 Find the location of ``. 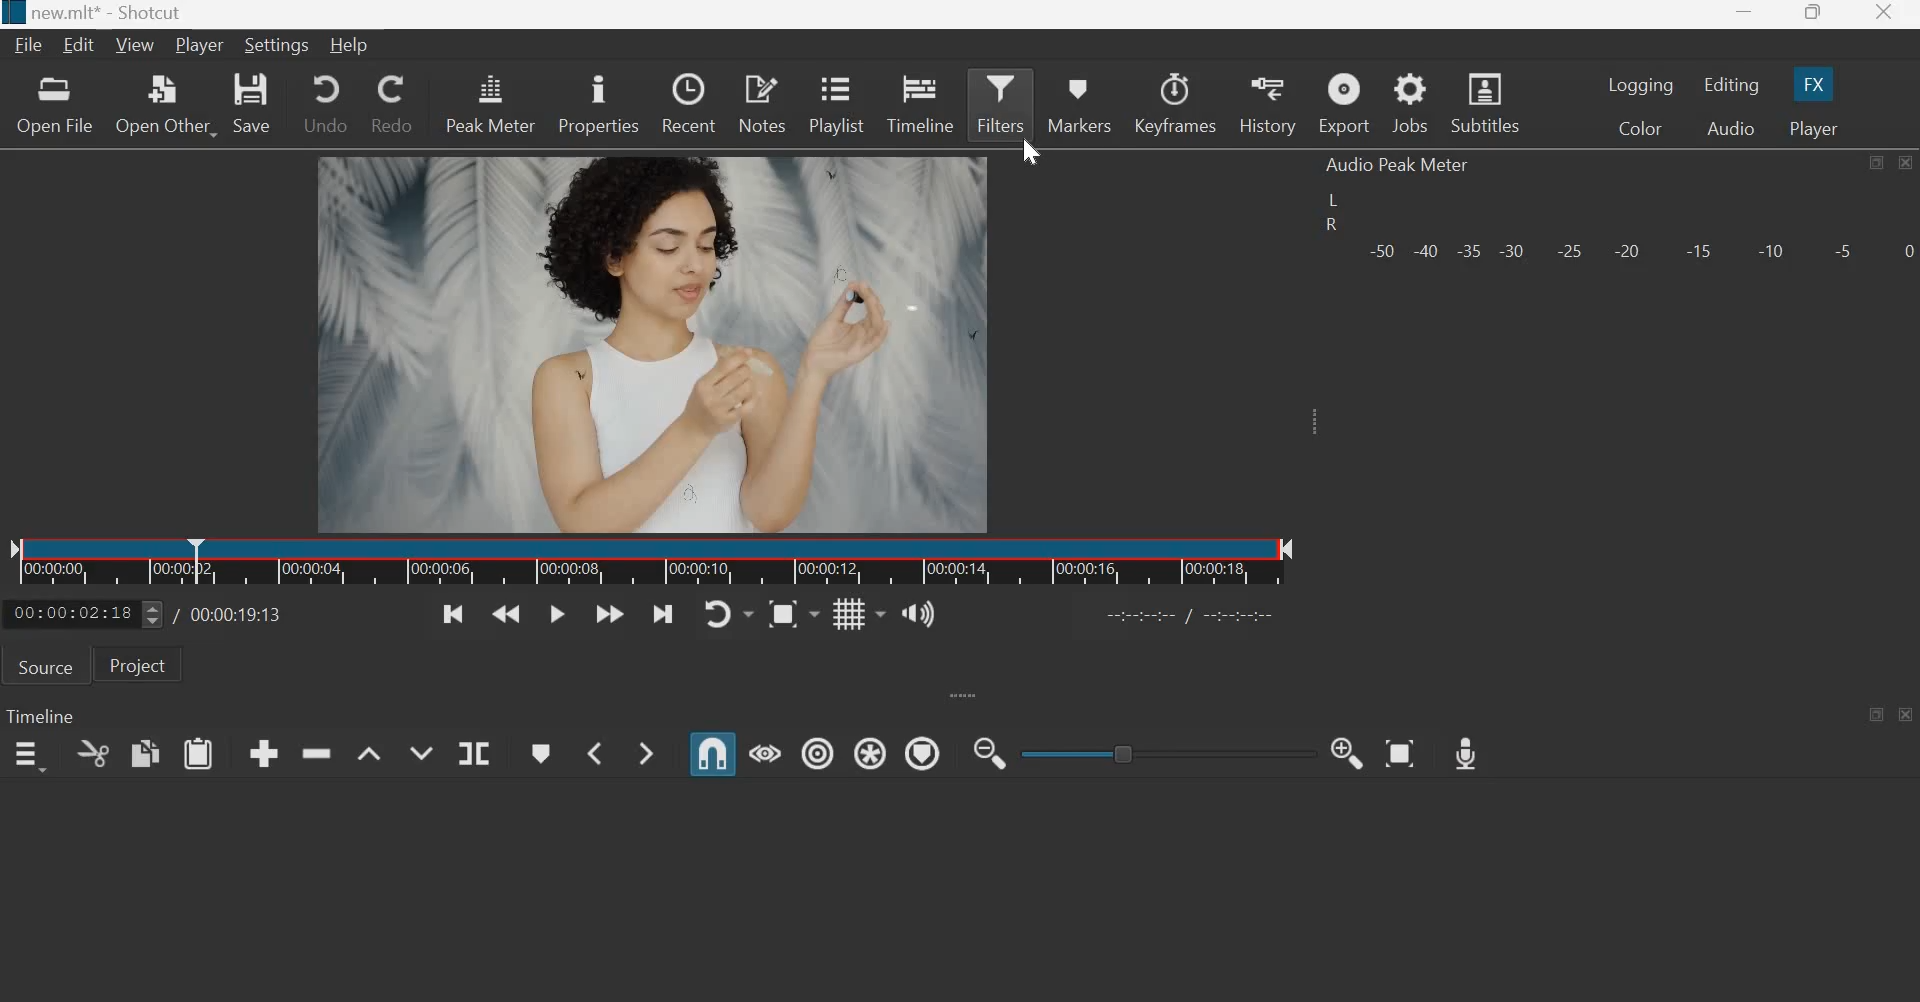

 is located at coordinates (56, 106).